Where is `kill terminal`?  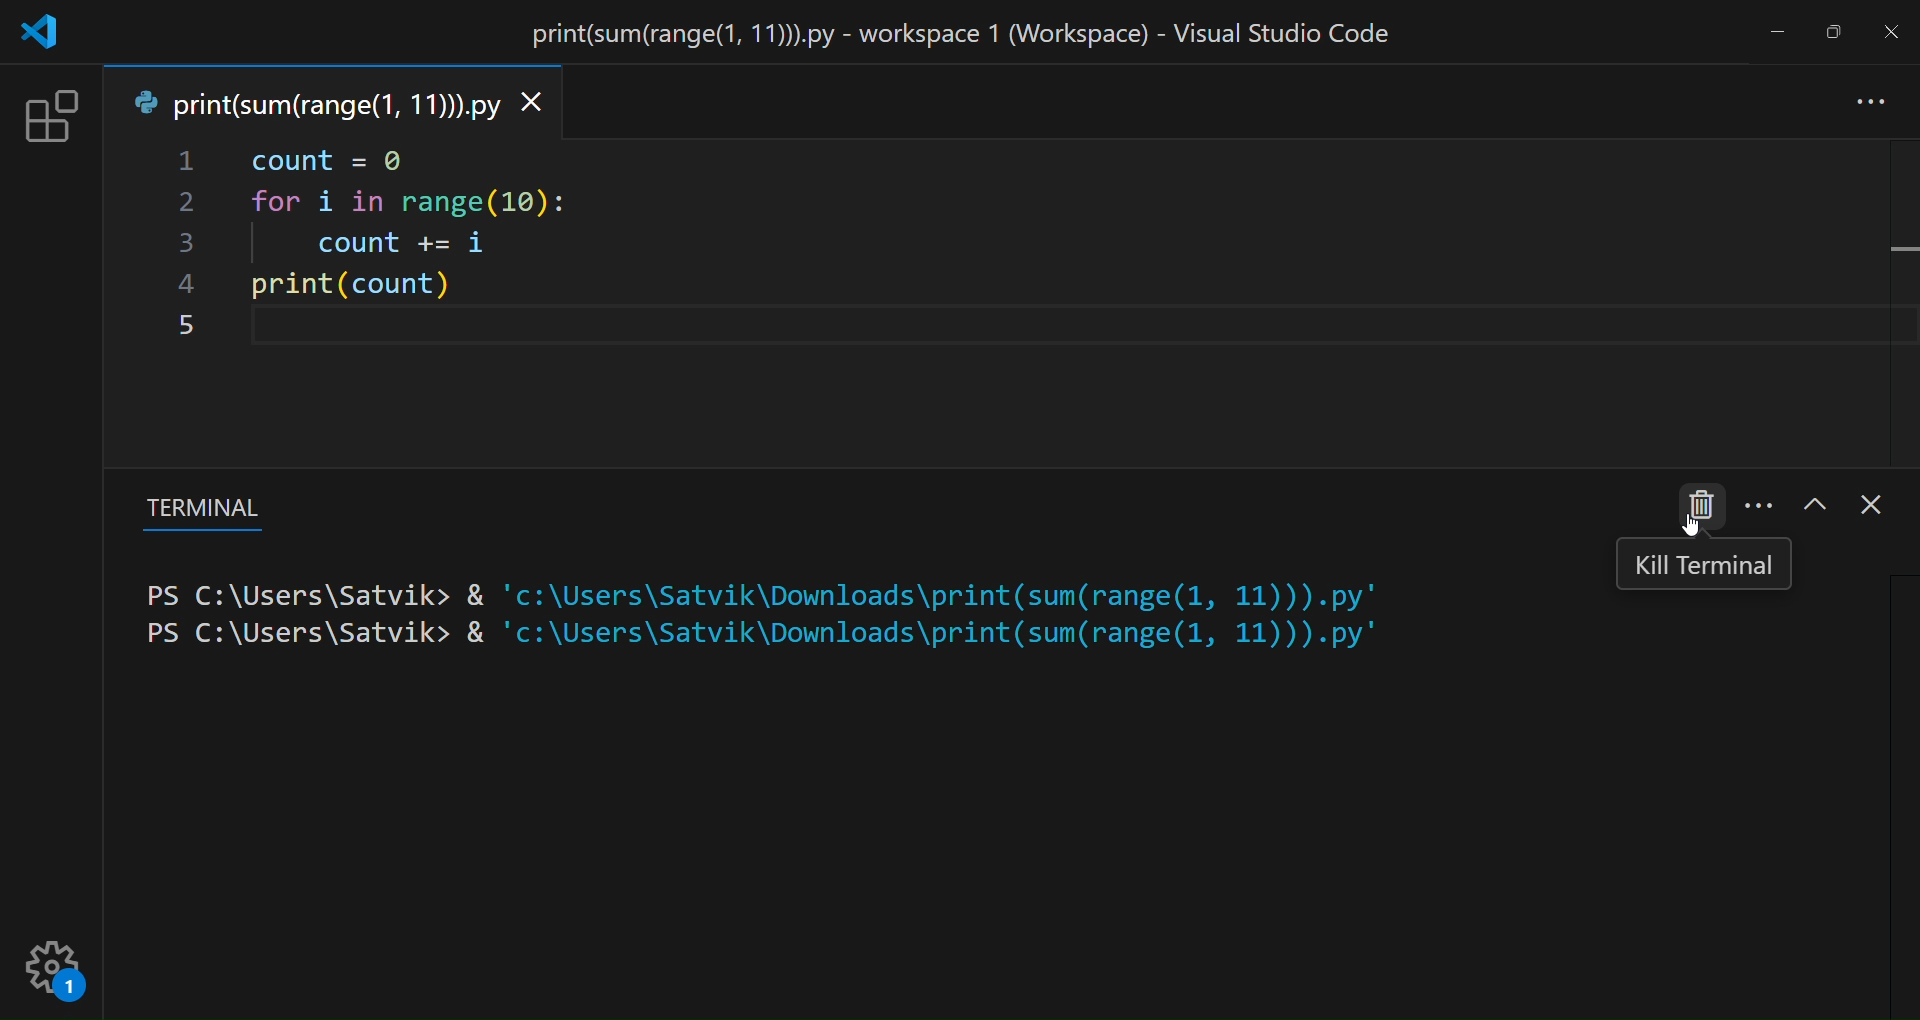 kill terminal is located at coordinates (1702, 505).